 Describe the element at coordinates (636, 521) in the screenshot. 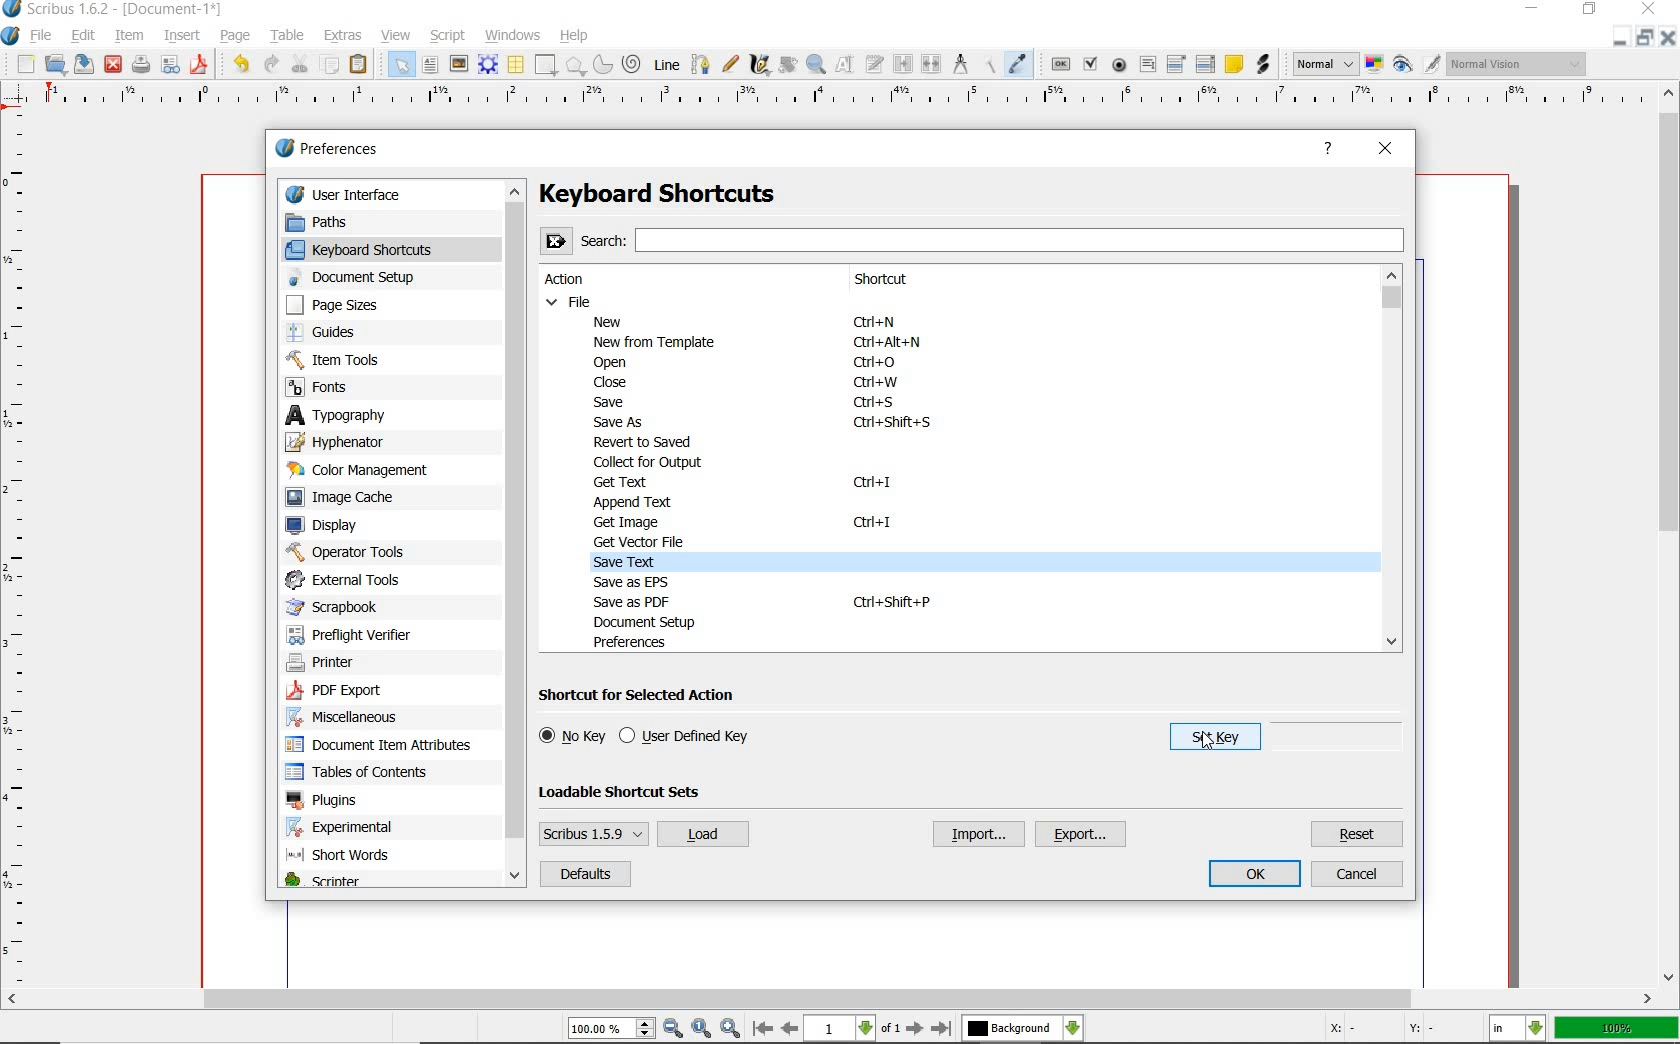

I see `Get image` at that location.